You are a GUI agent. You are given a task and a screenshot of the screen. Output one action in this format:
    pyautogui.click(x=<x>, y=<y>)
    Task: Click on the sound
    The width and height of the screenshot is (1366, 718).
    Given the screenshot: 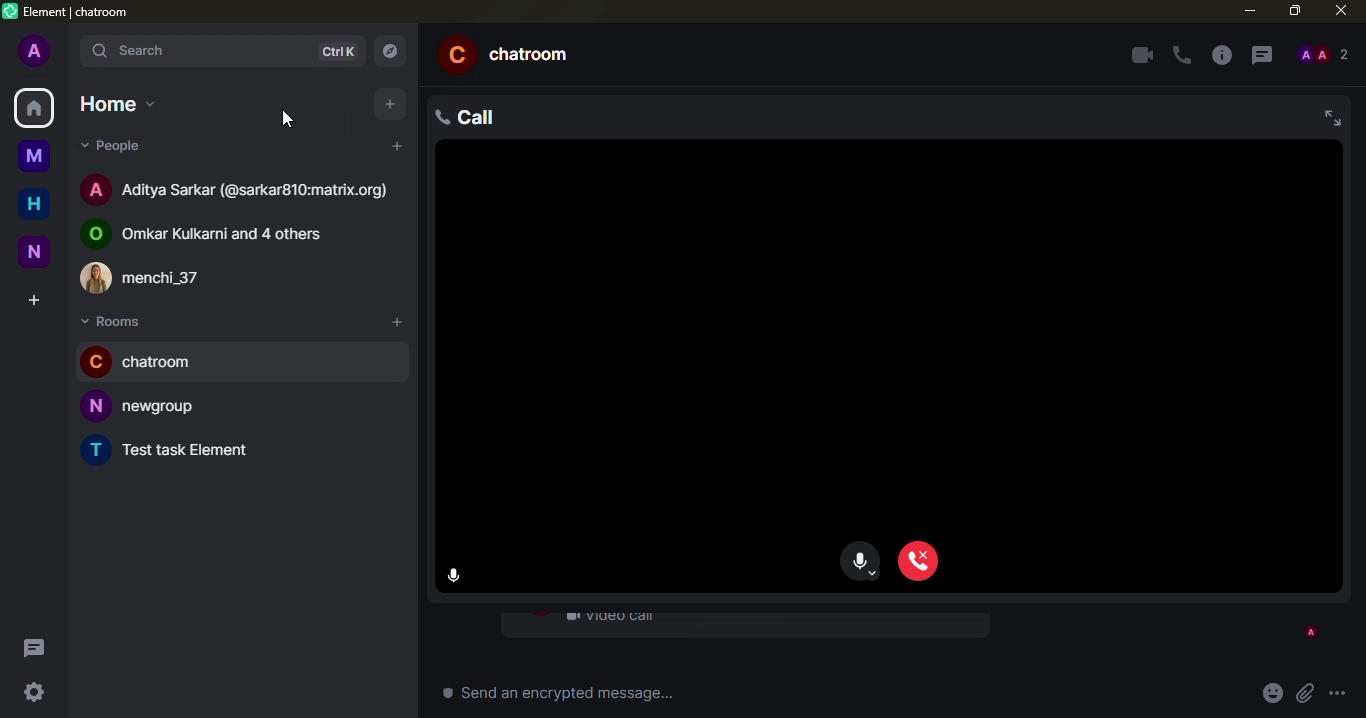 What is the action you would take?
    pyautogui.click(x=332, y=55)
    